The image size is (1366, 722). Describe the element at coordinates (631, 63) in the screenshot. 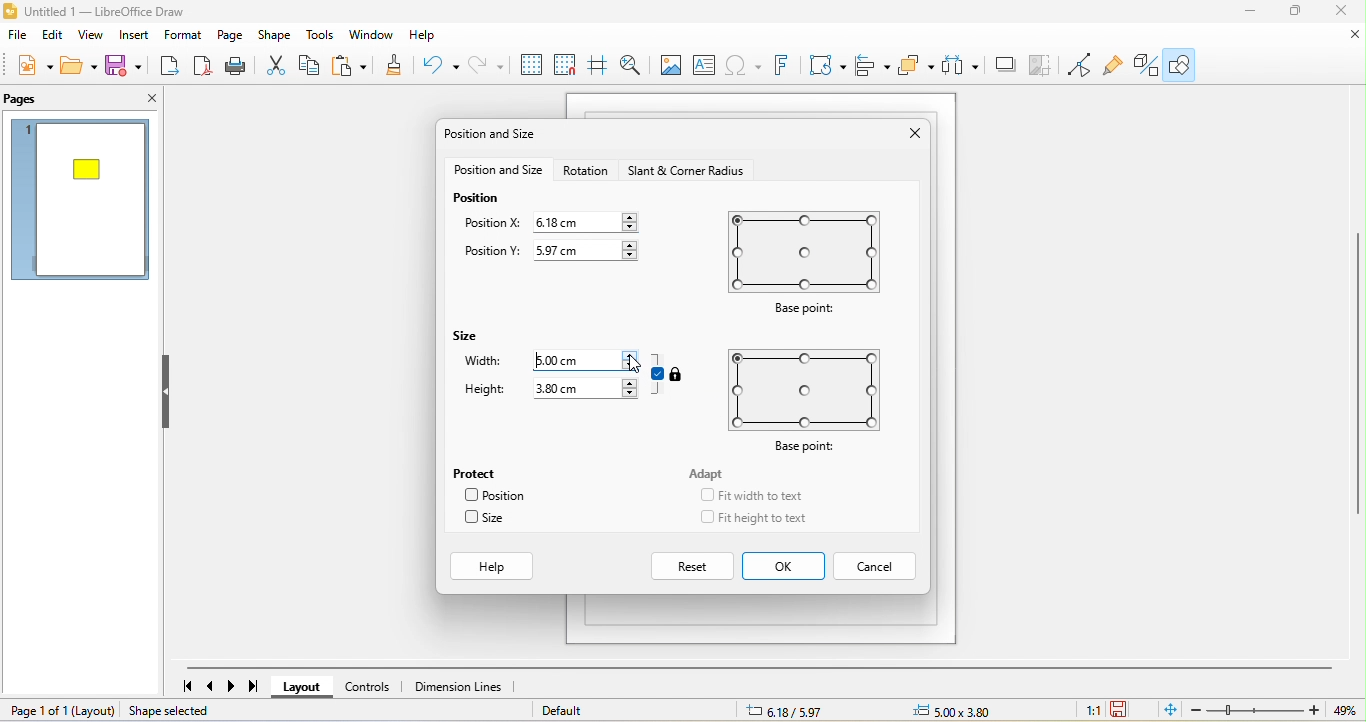

I see `zoom and pan` at that location.